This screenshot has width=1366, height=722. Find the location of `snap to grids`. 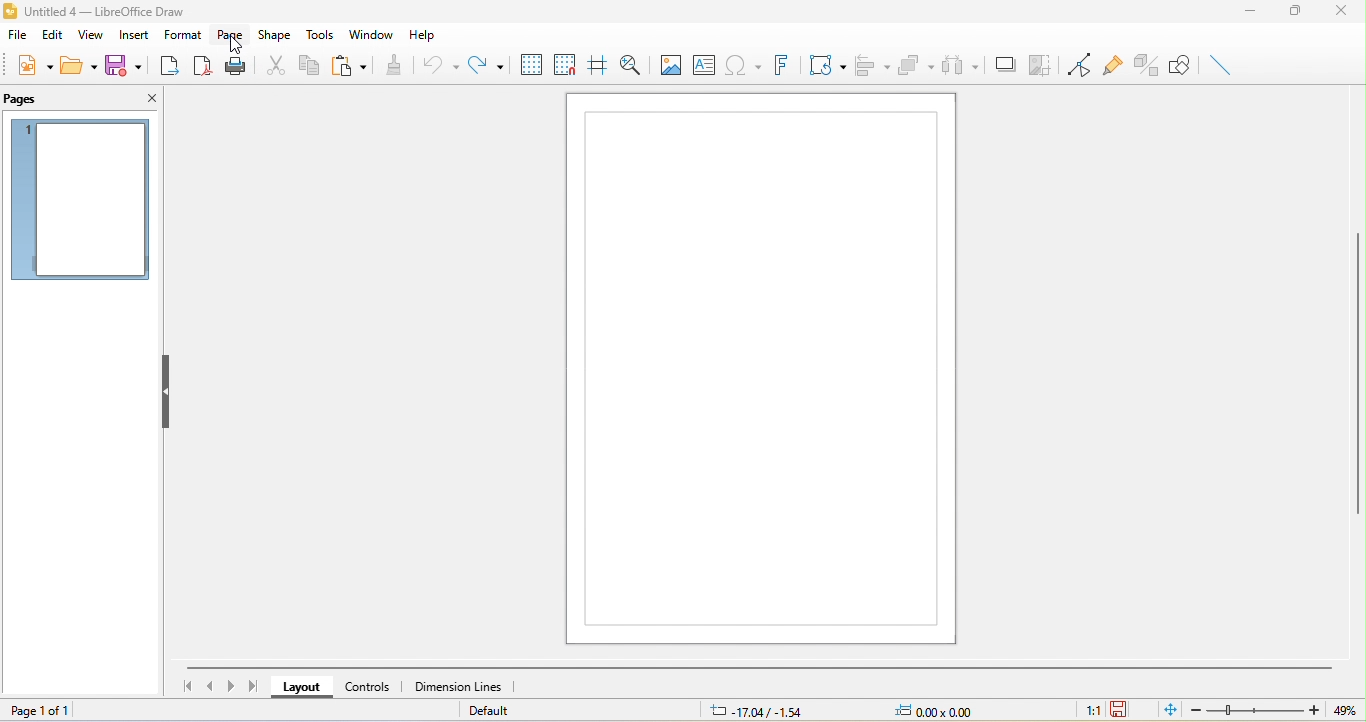

snap to grids is located at coordinates (568, 64).